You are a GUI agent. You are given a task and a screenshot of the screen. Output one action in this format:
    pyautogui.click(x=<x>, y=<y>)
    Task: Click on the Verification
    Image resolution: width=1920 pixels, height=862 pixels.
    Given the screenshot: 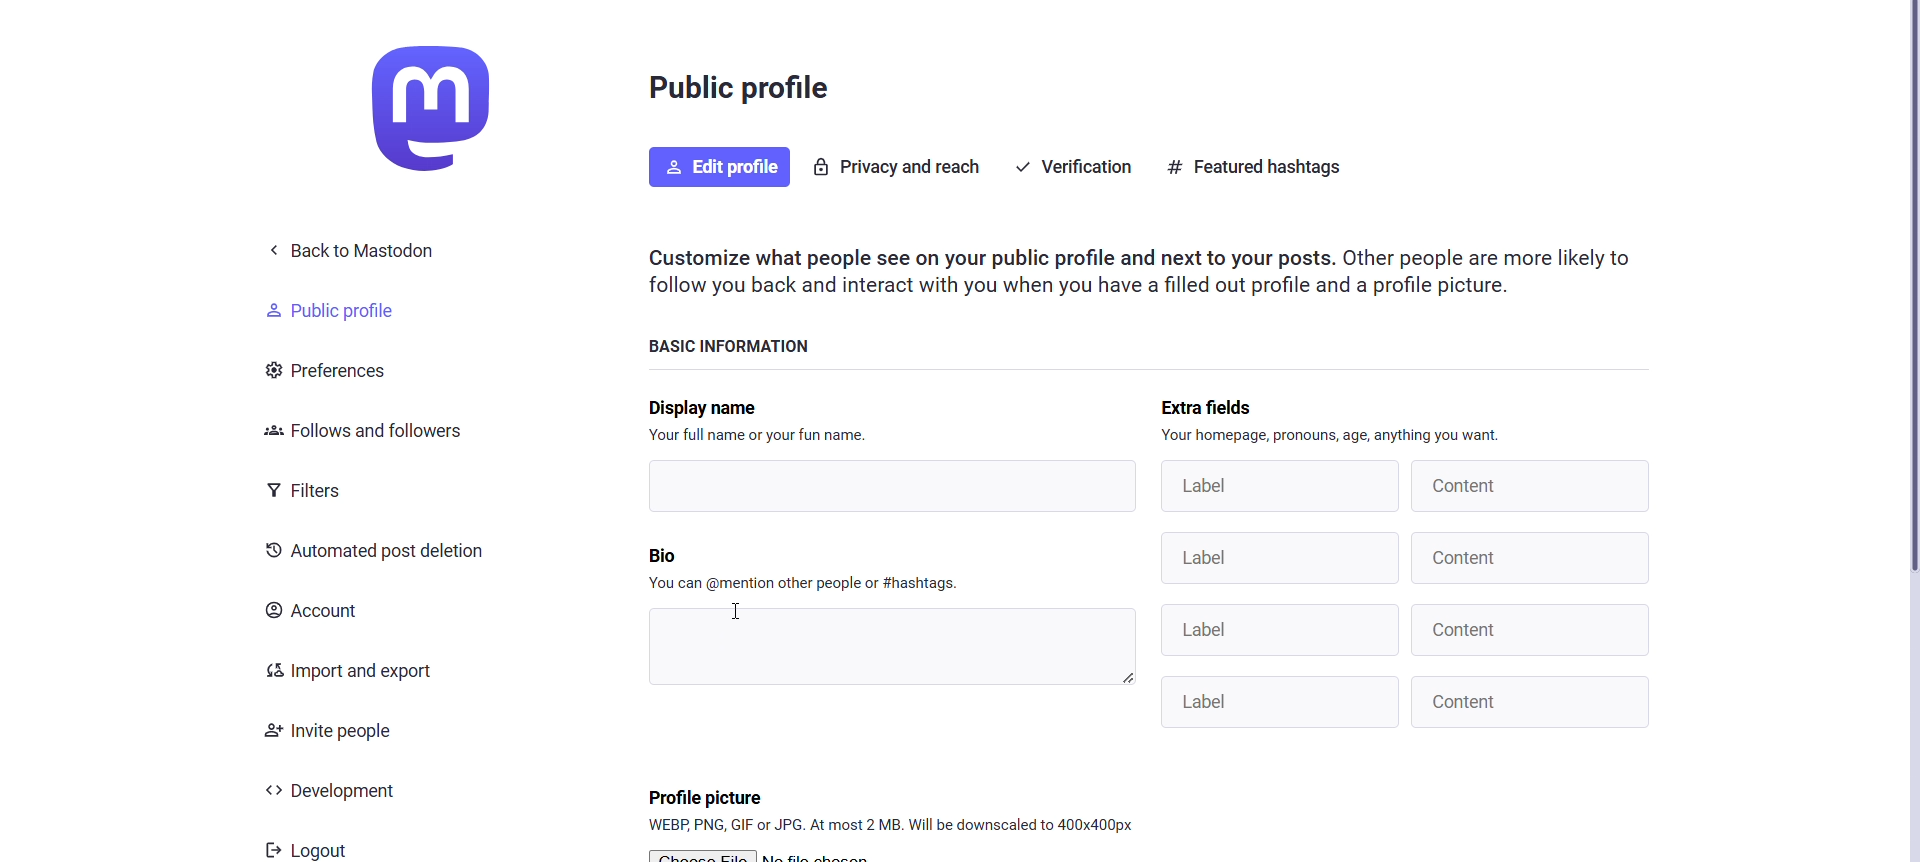 What is the action you would take?
    pyautogui.click(x=1072, y=167)
    